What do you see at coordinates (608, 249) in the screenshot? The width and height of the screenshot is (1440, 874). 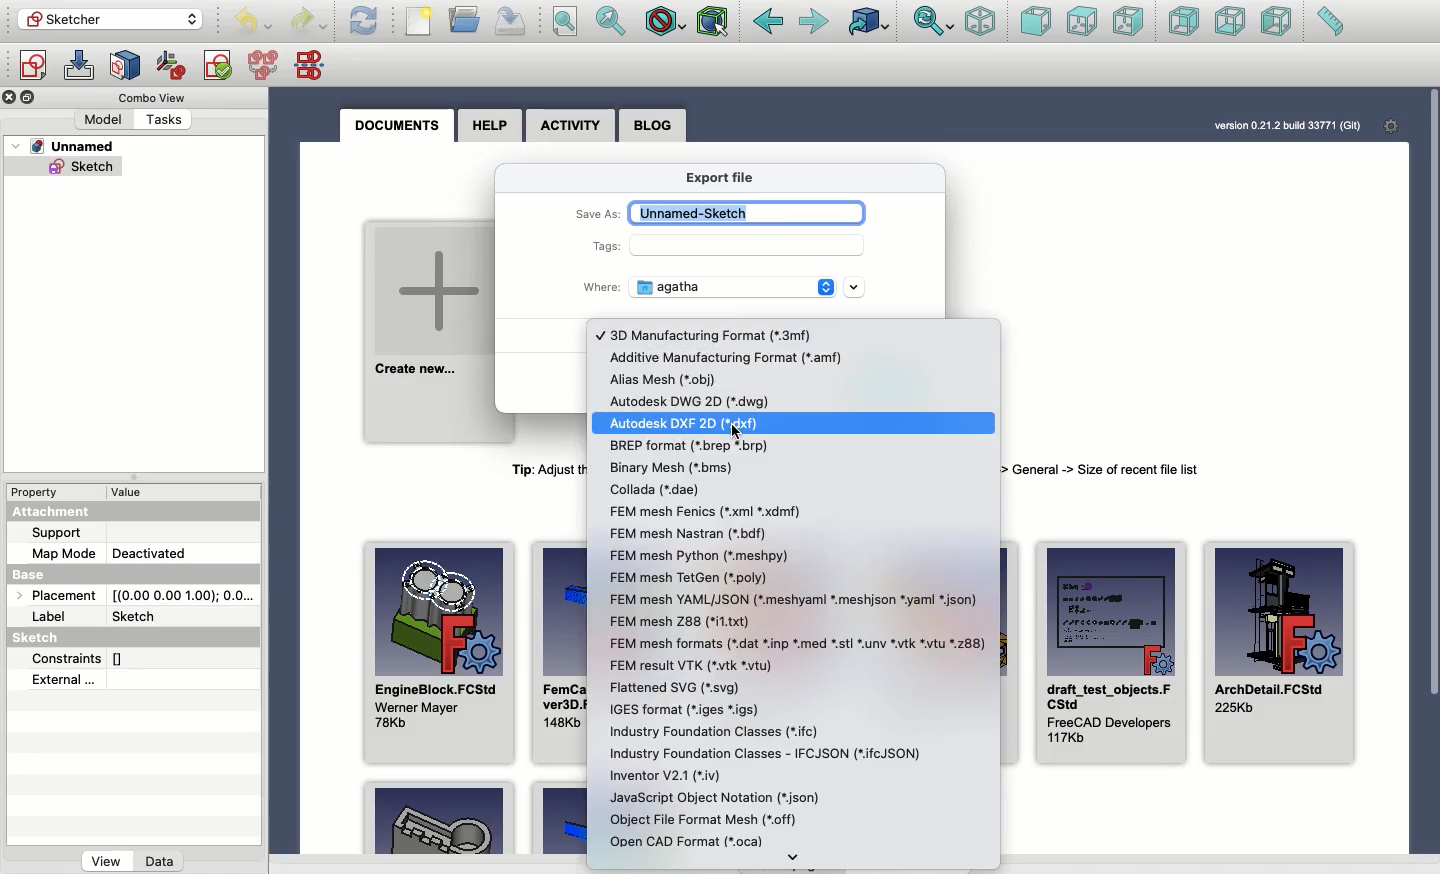 I see `Tags` at bounding box center [608, 249].